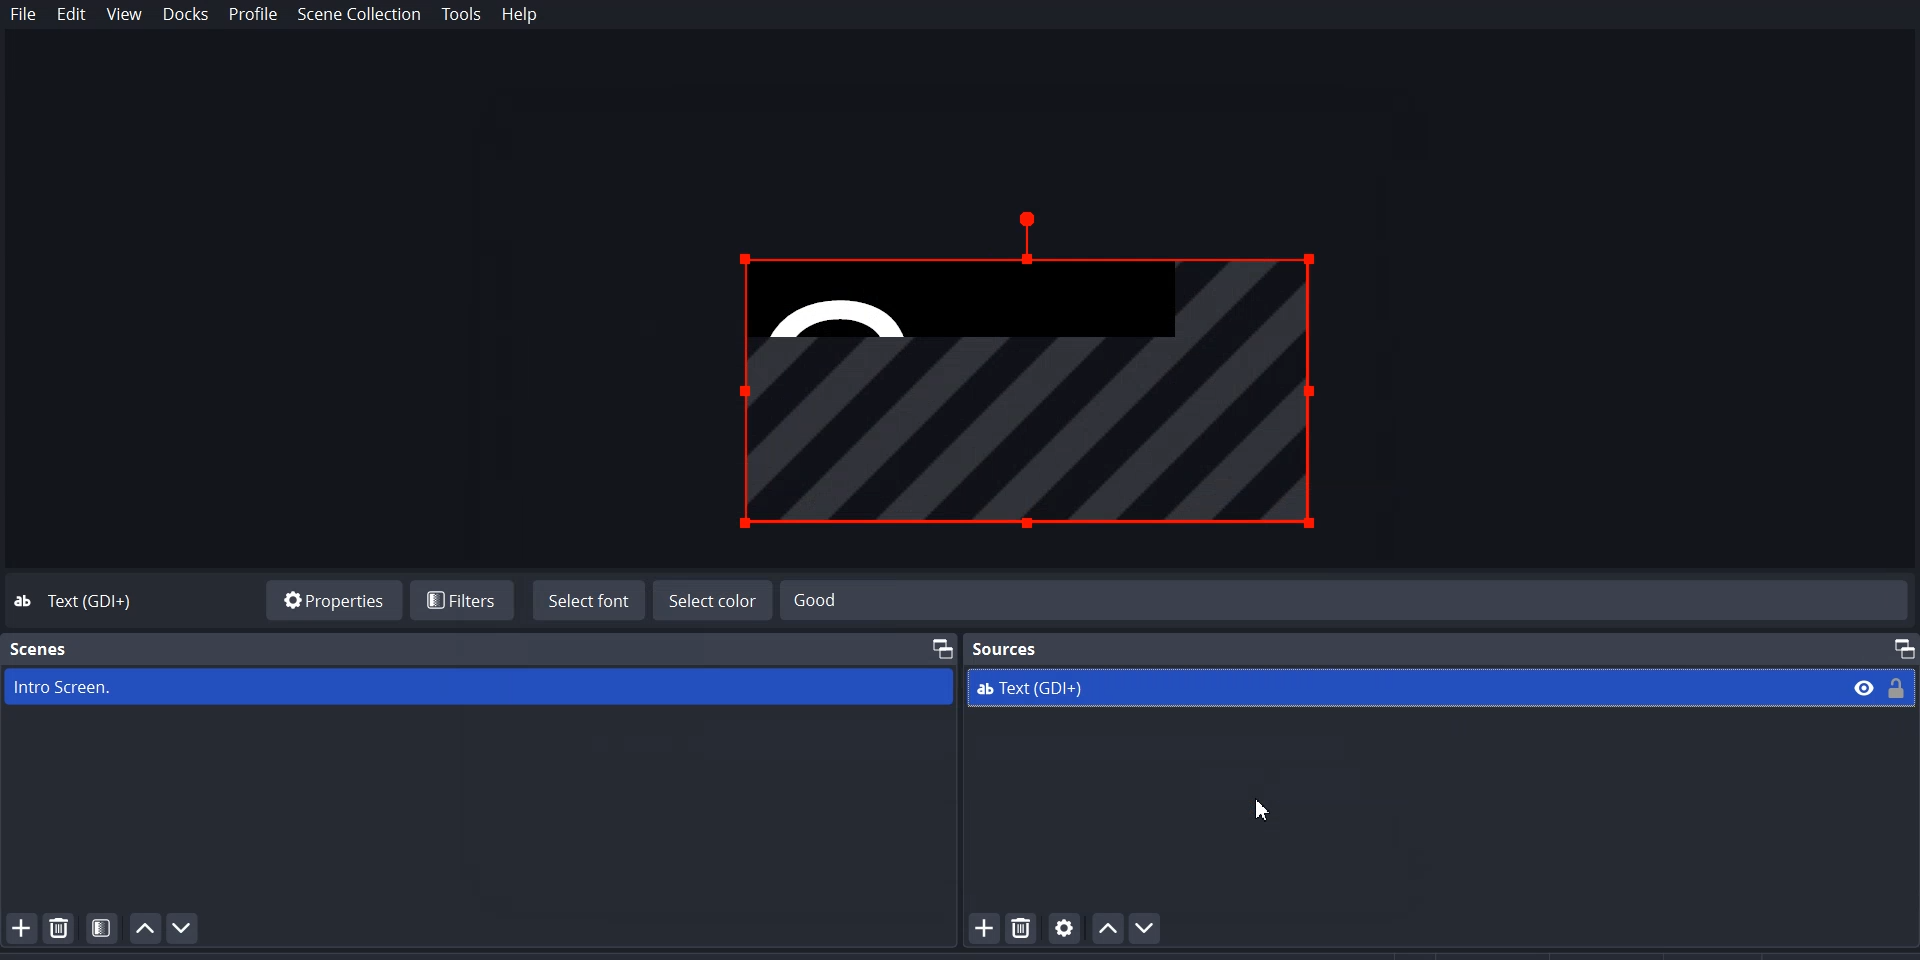 This screenshot has height=960, width=1920. Describe the element at coordinates (1901, 687) in the screenshot. I see `Lock` at that location.